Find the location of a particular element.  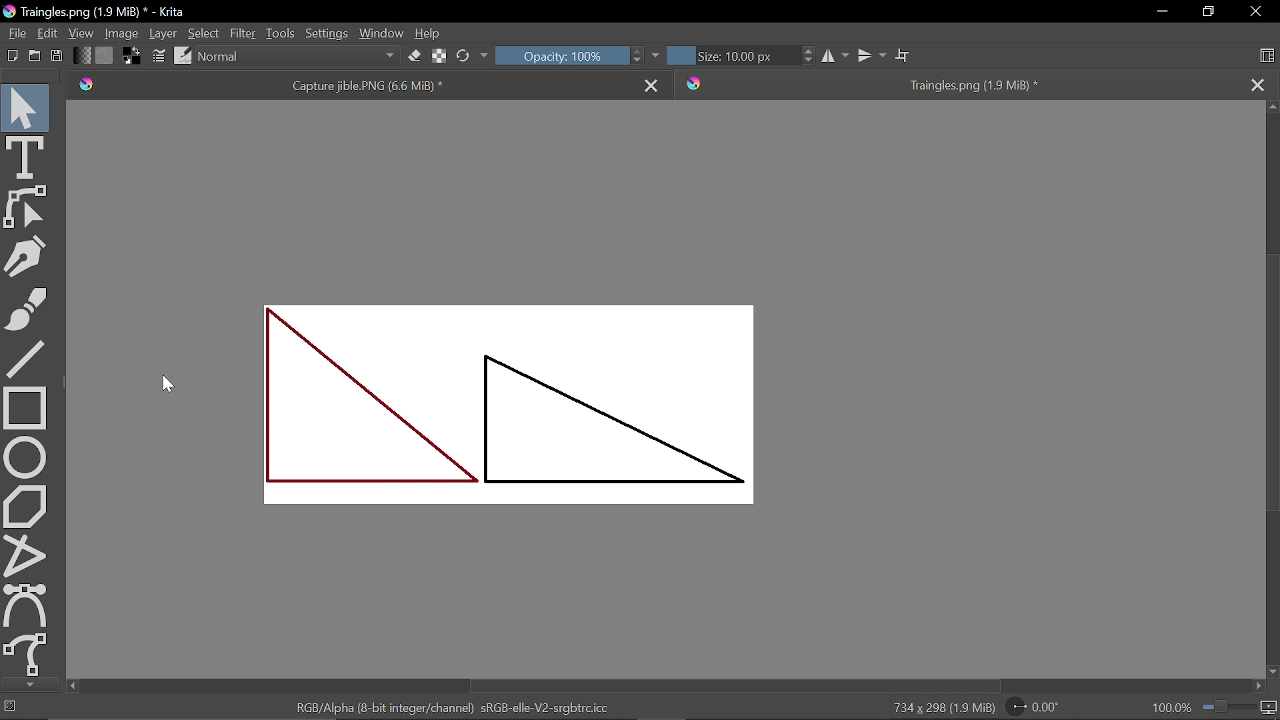

Fill gradient is located at coordinates (81, 56).